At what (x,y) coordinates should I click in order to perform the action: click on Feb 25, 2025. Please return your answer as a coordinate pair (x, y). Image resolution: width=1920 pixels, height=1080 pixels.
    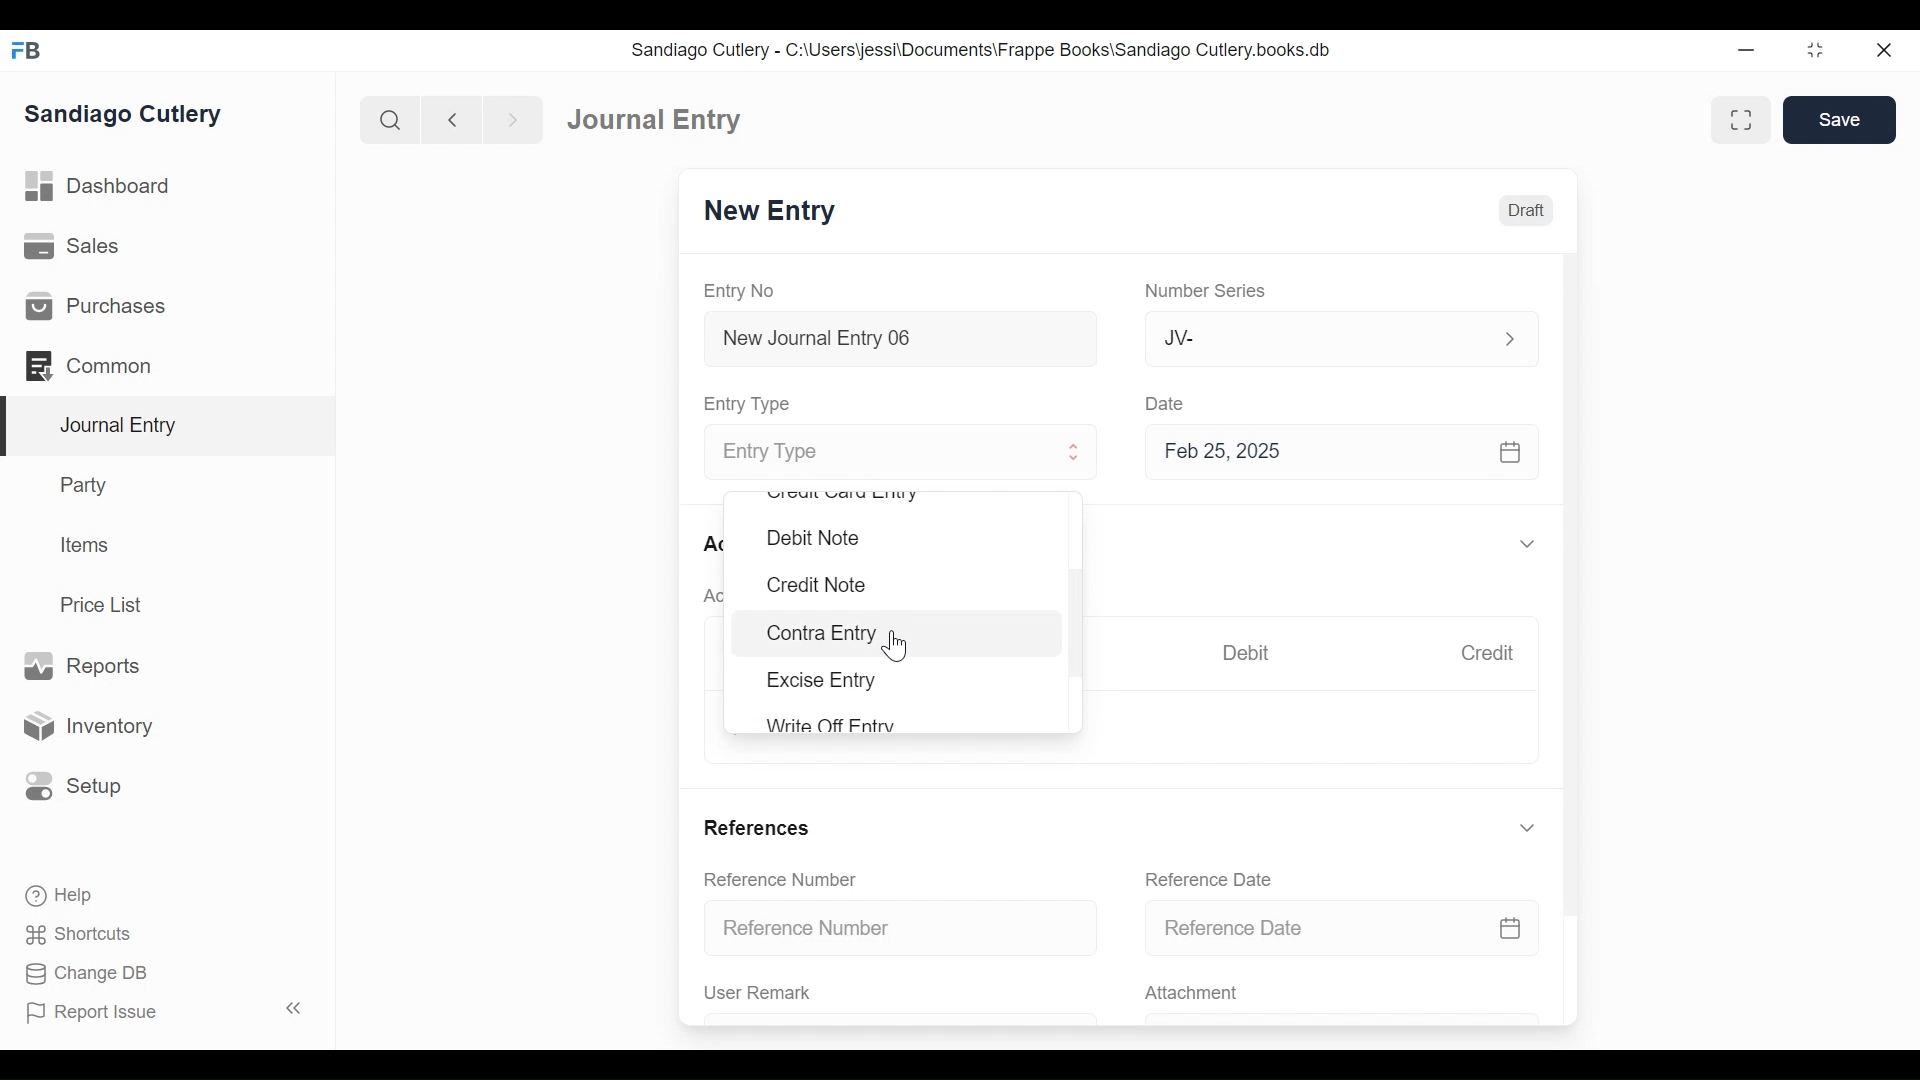
    Looking at the image, I should click on (1333, 451).